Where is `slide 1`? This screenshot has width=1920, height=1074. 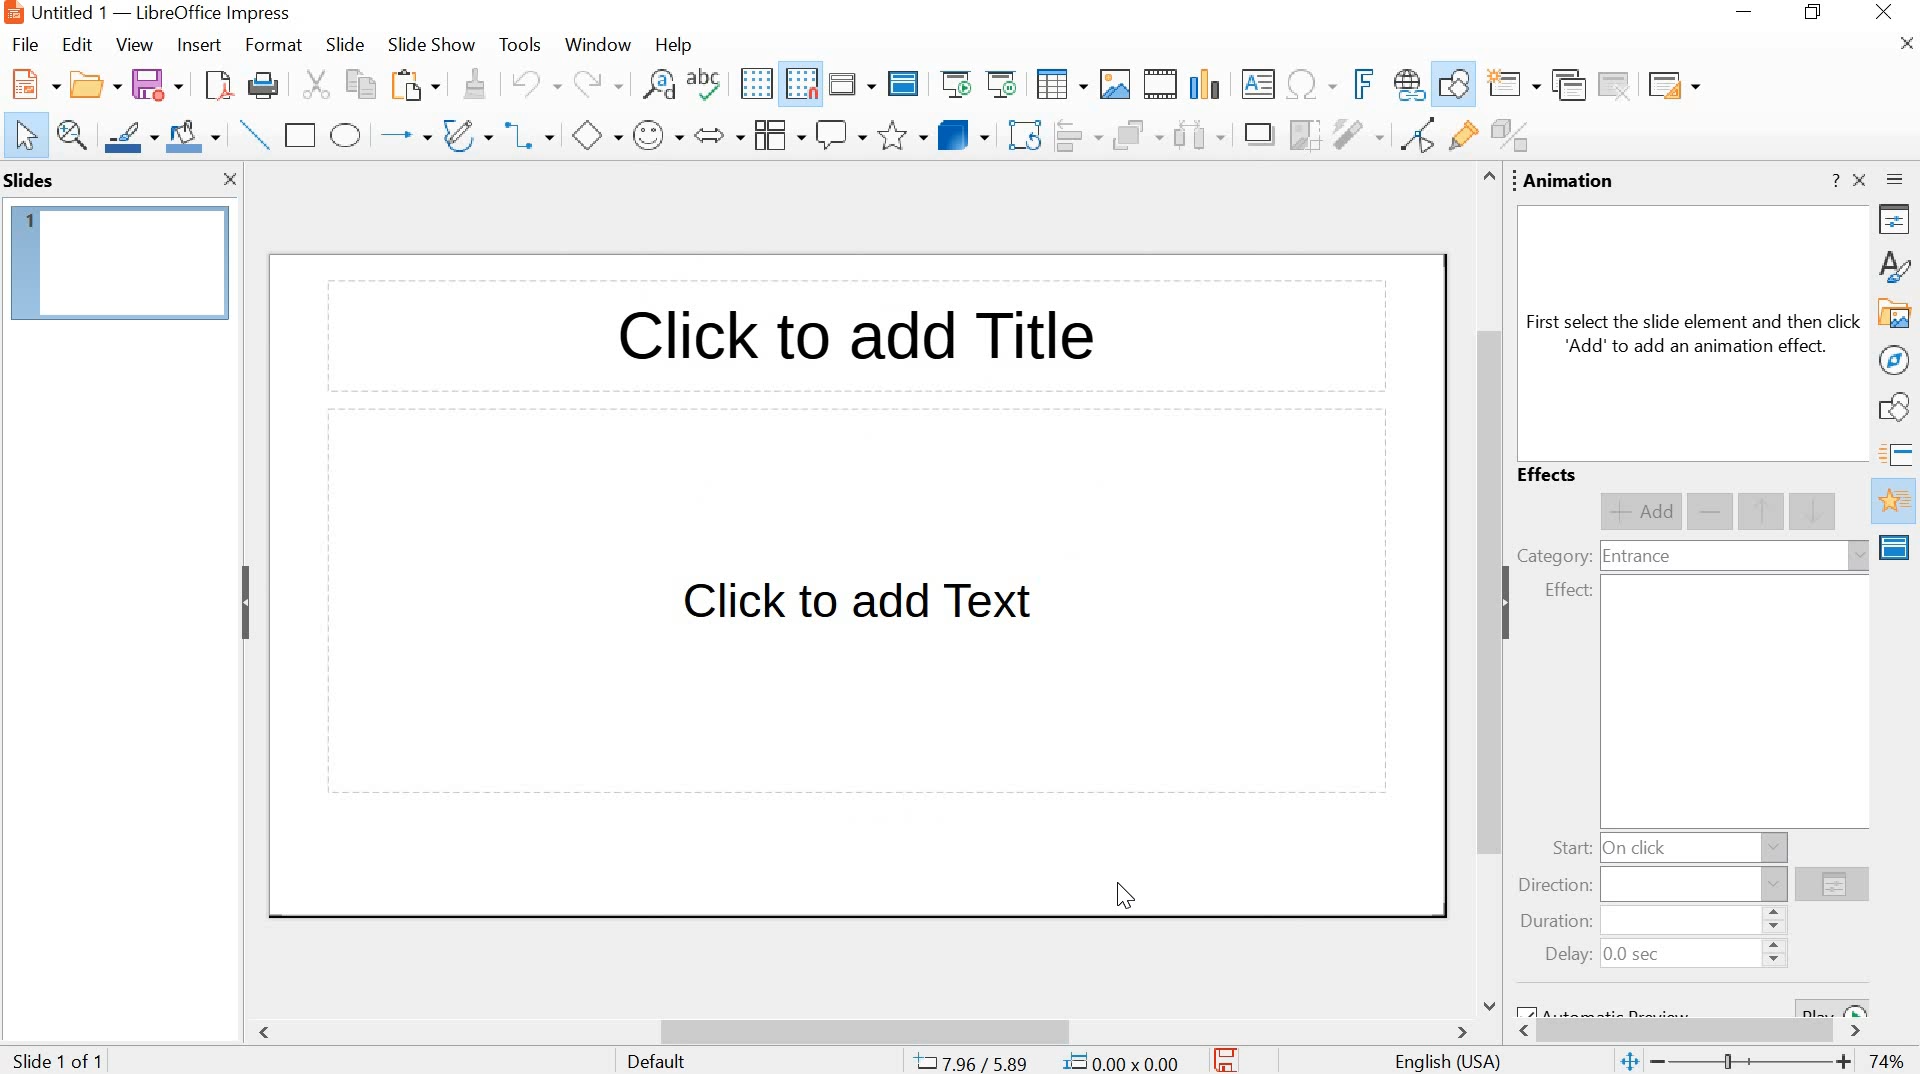 slide 1 is located at coordinates (121, 263).